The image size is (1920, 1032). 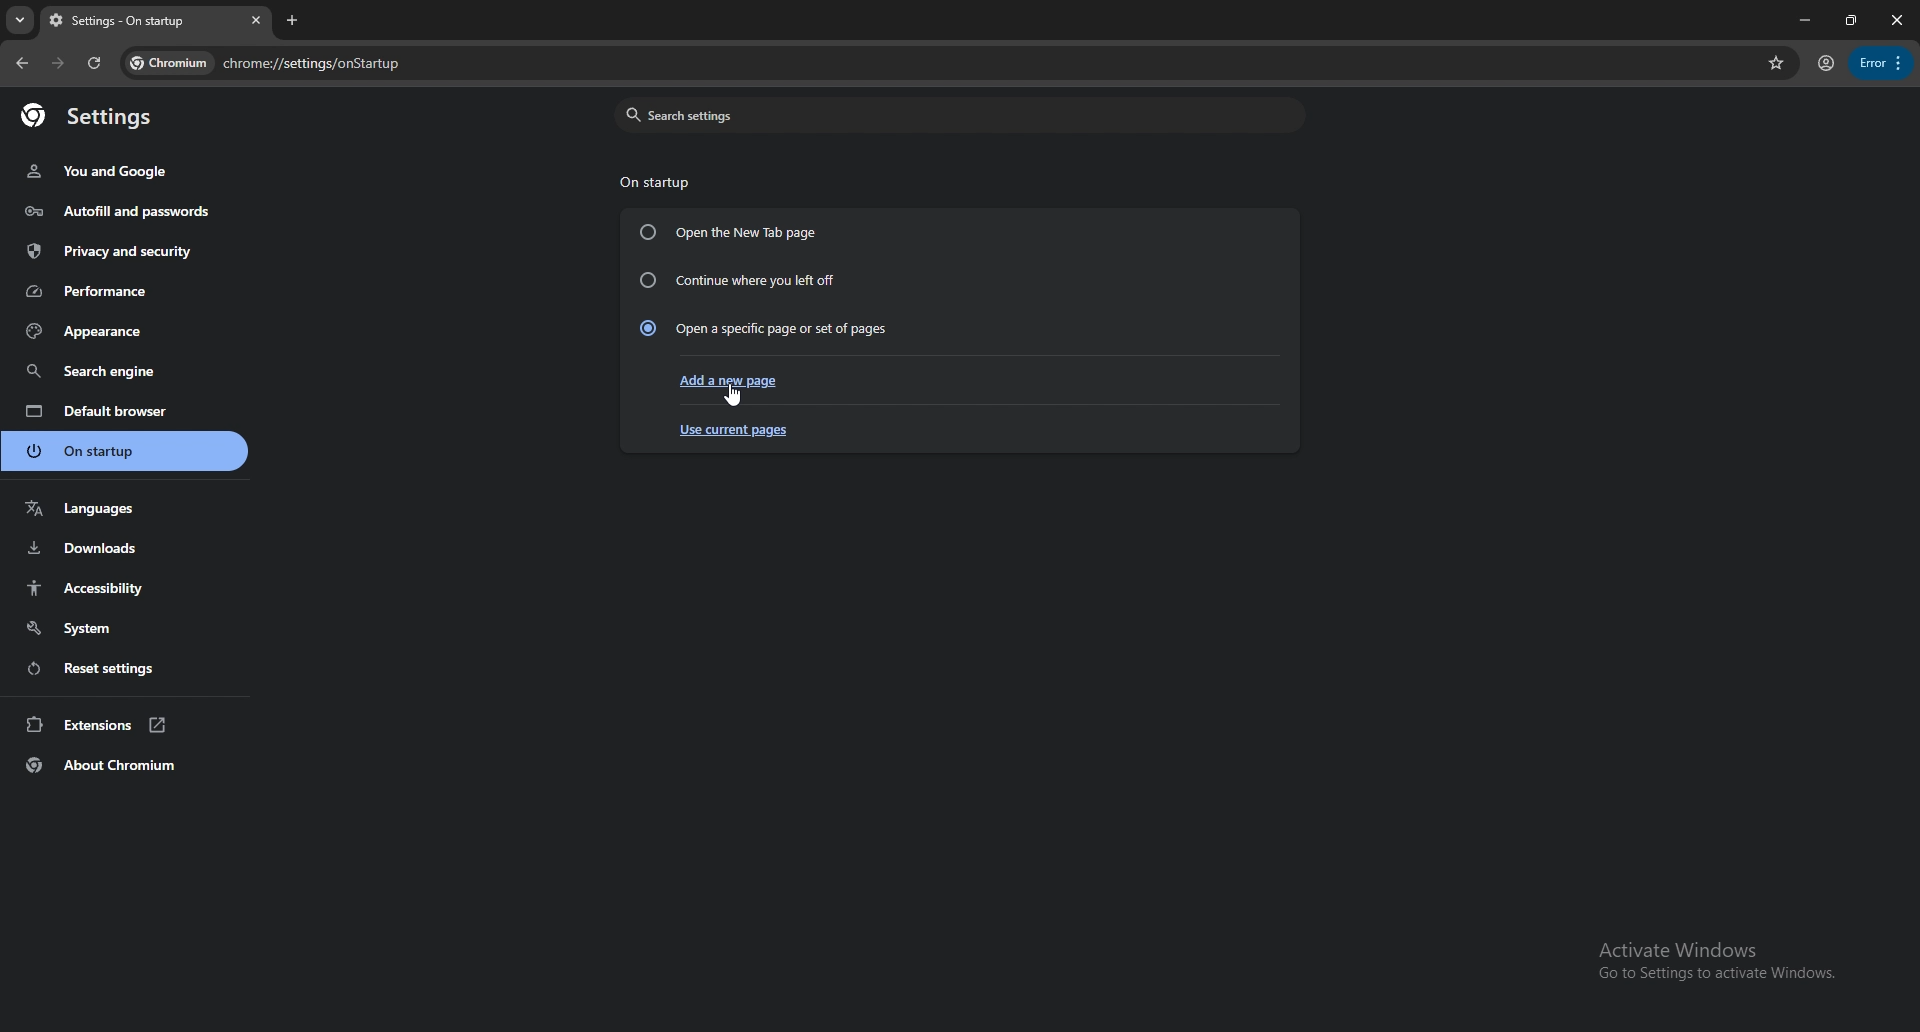 I want to click on search settings, so click(x=957, y=115).